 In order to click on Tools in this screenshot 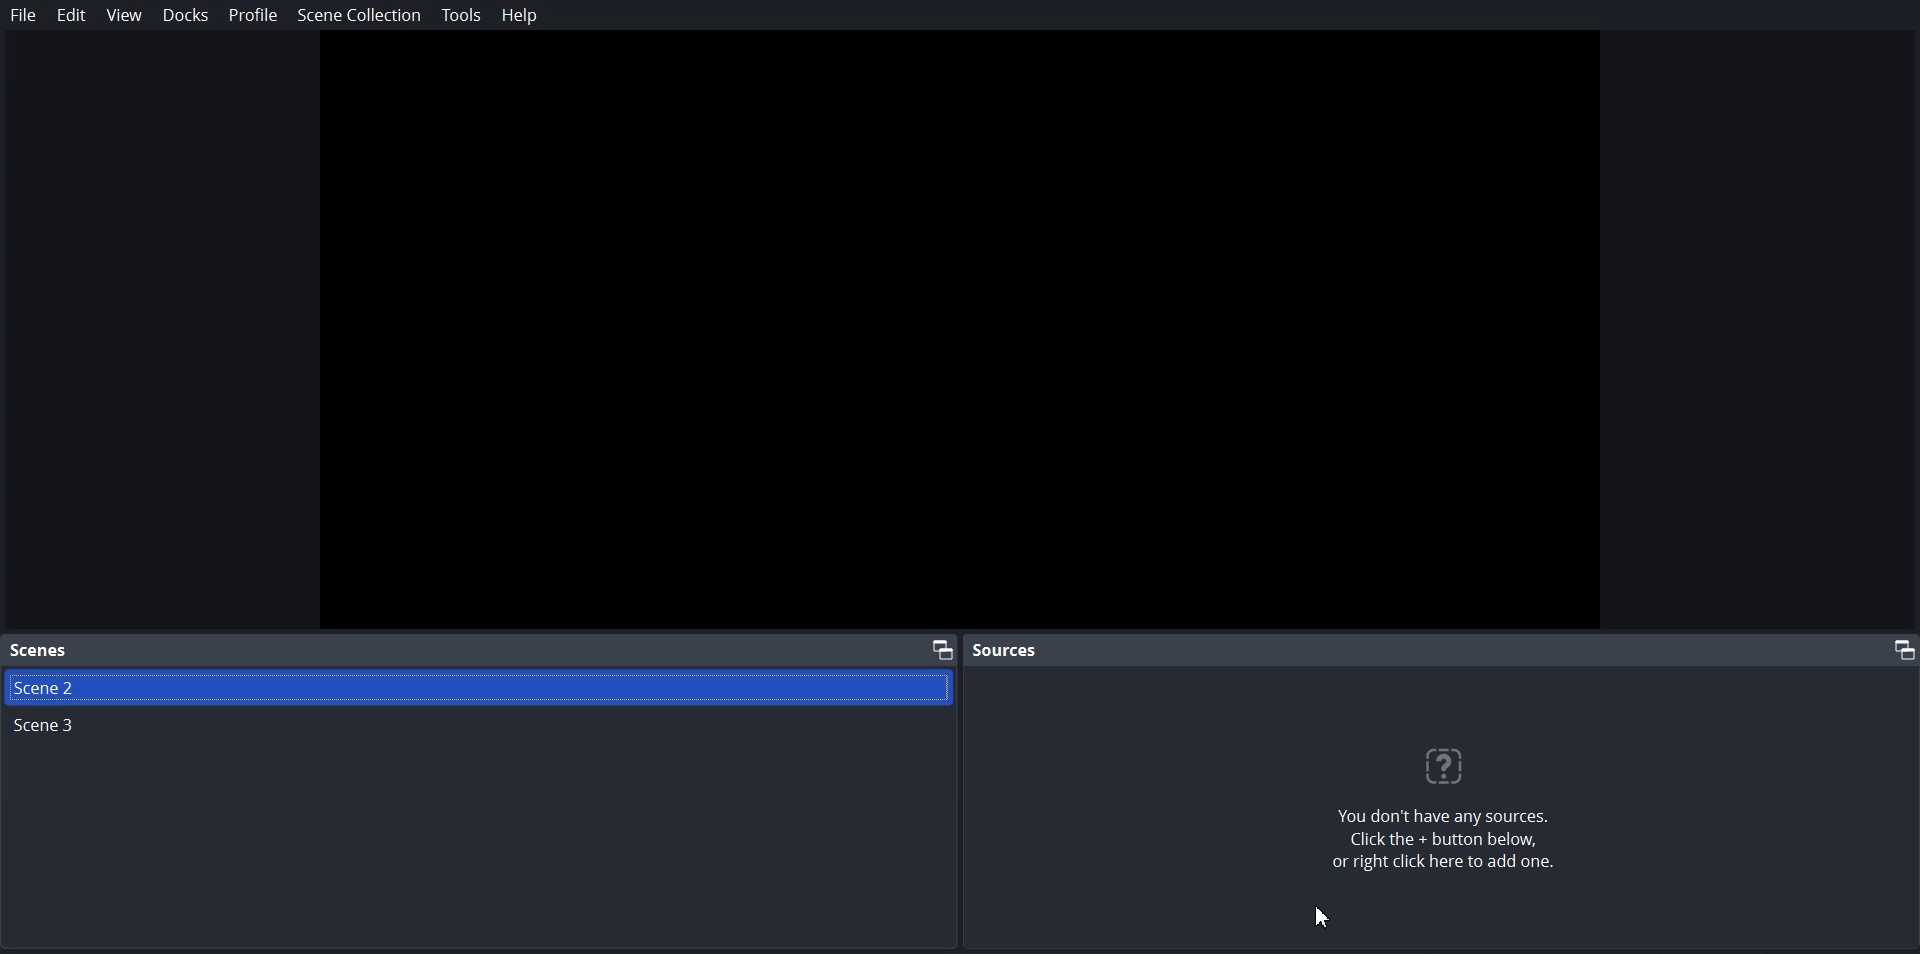, I will do `click(461, 15)`.